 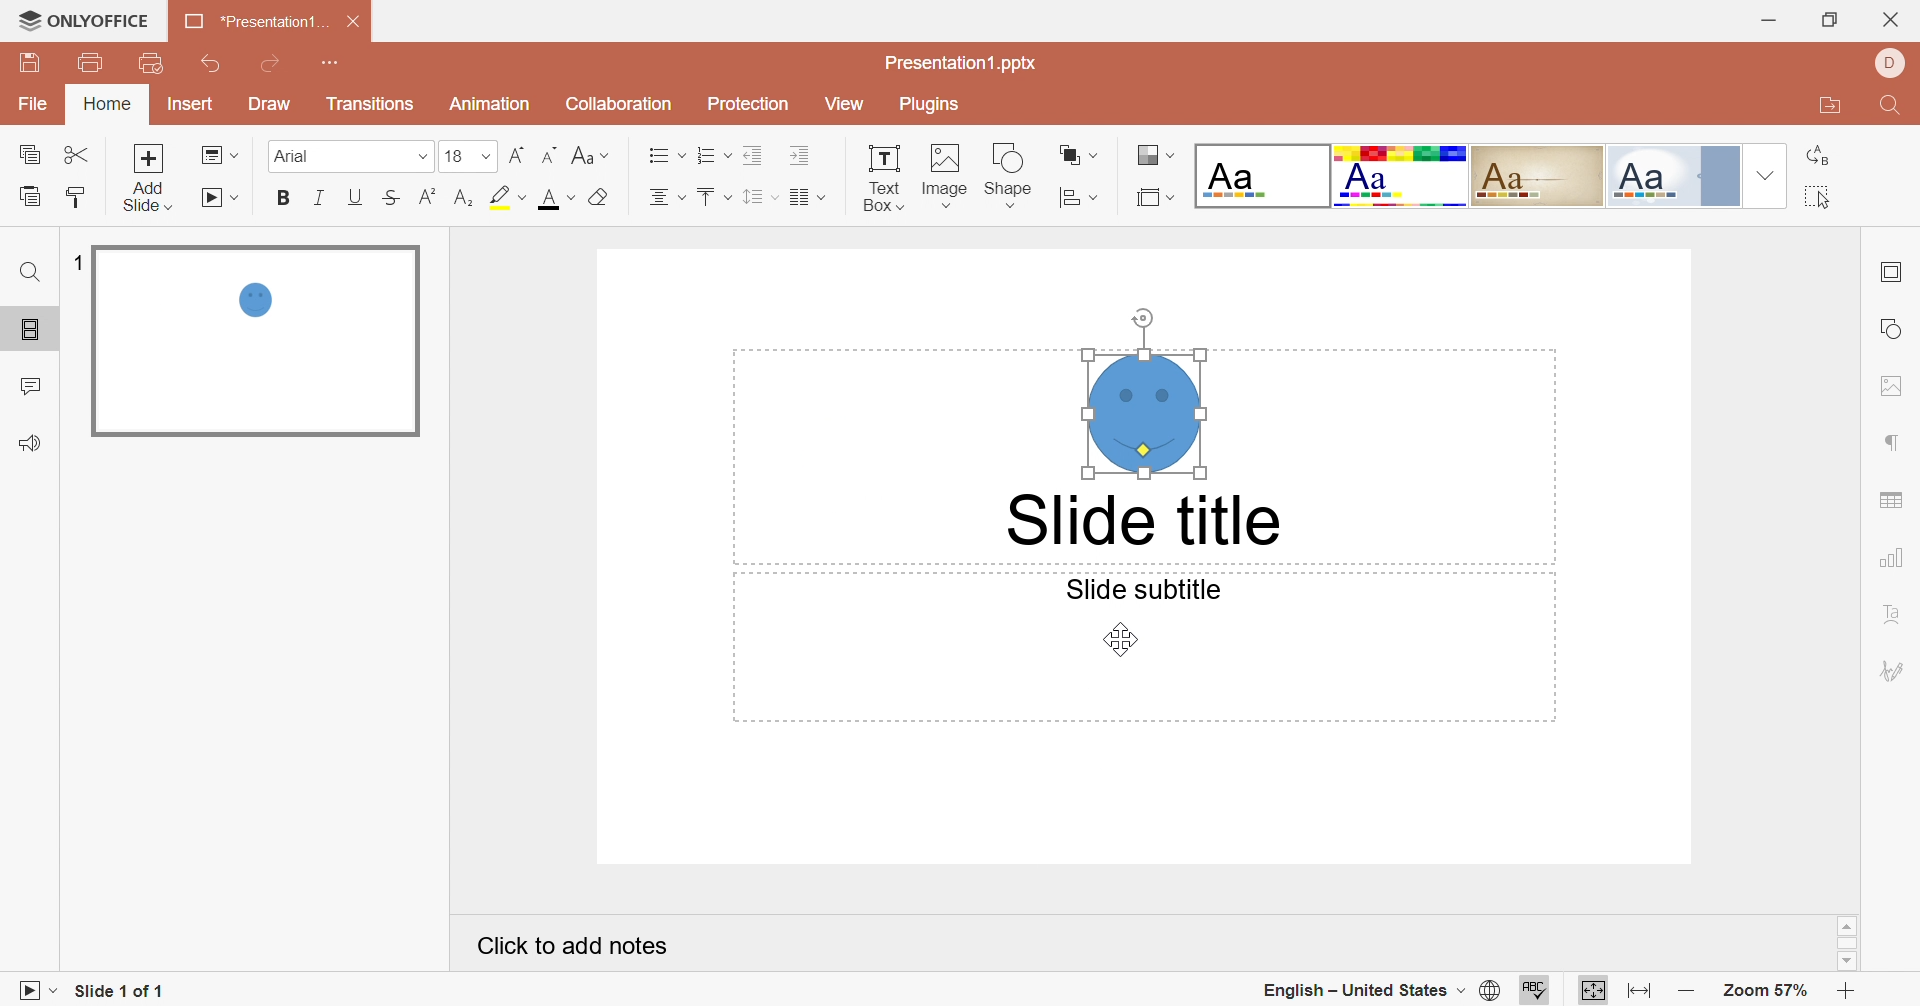 What do you see at coordinates (1671, 177) in the screenshot?
I see `Official` at bounding box center [1671, 177].